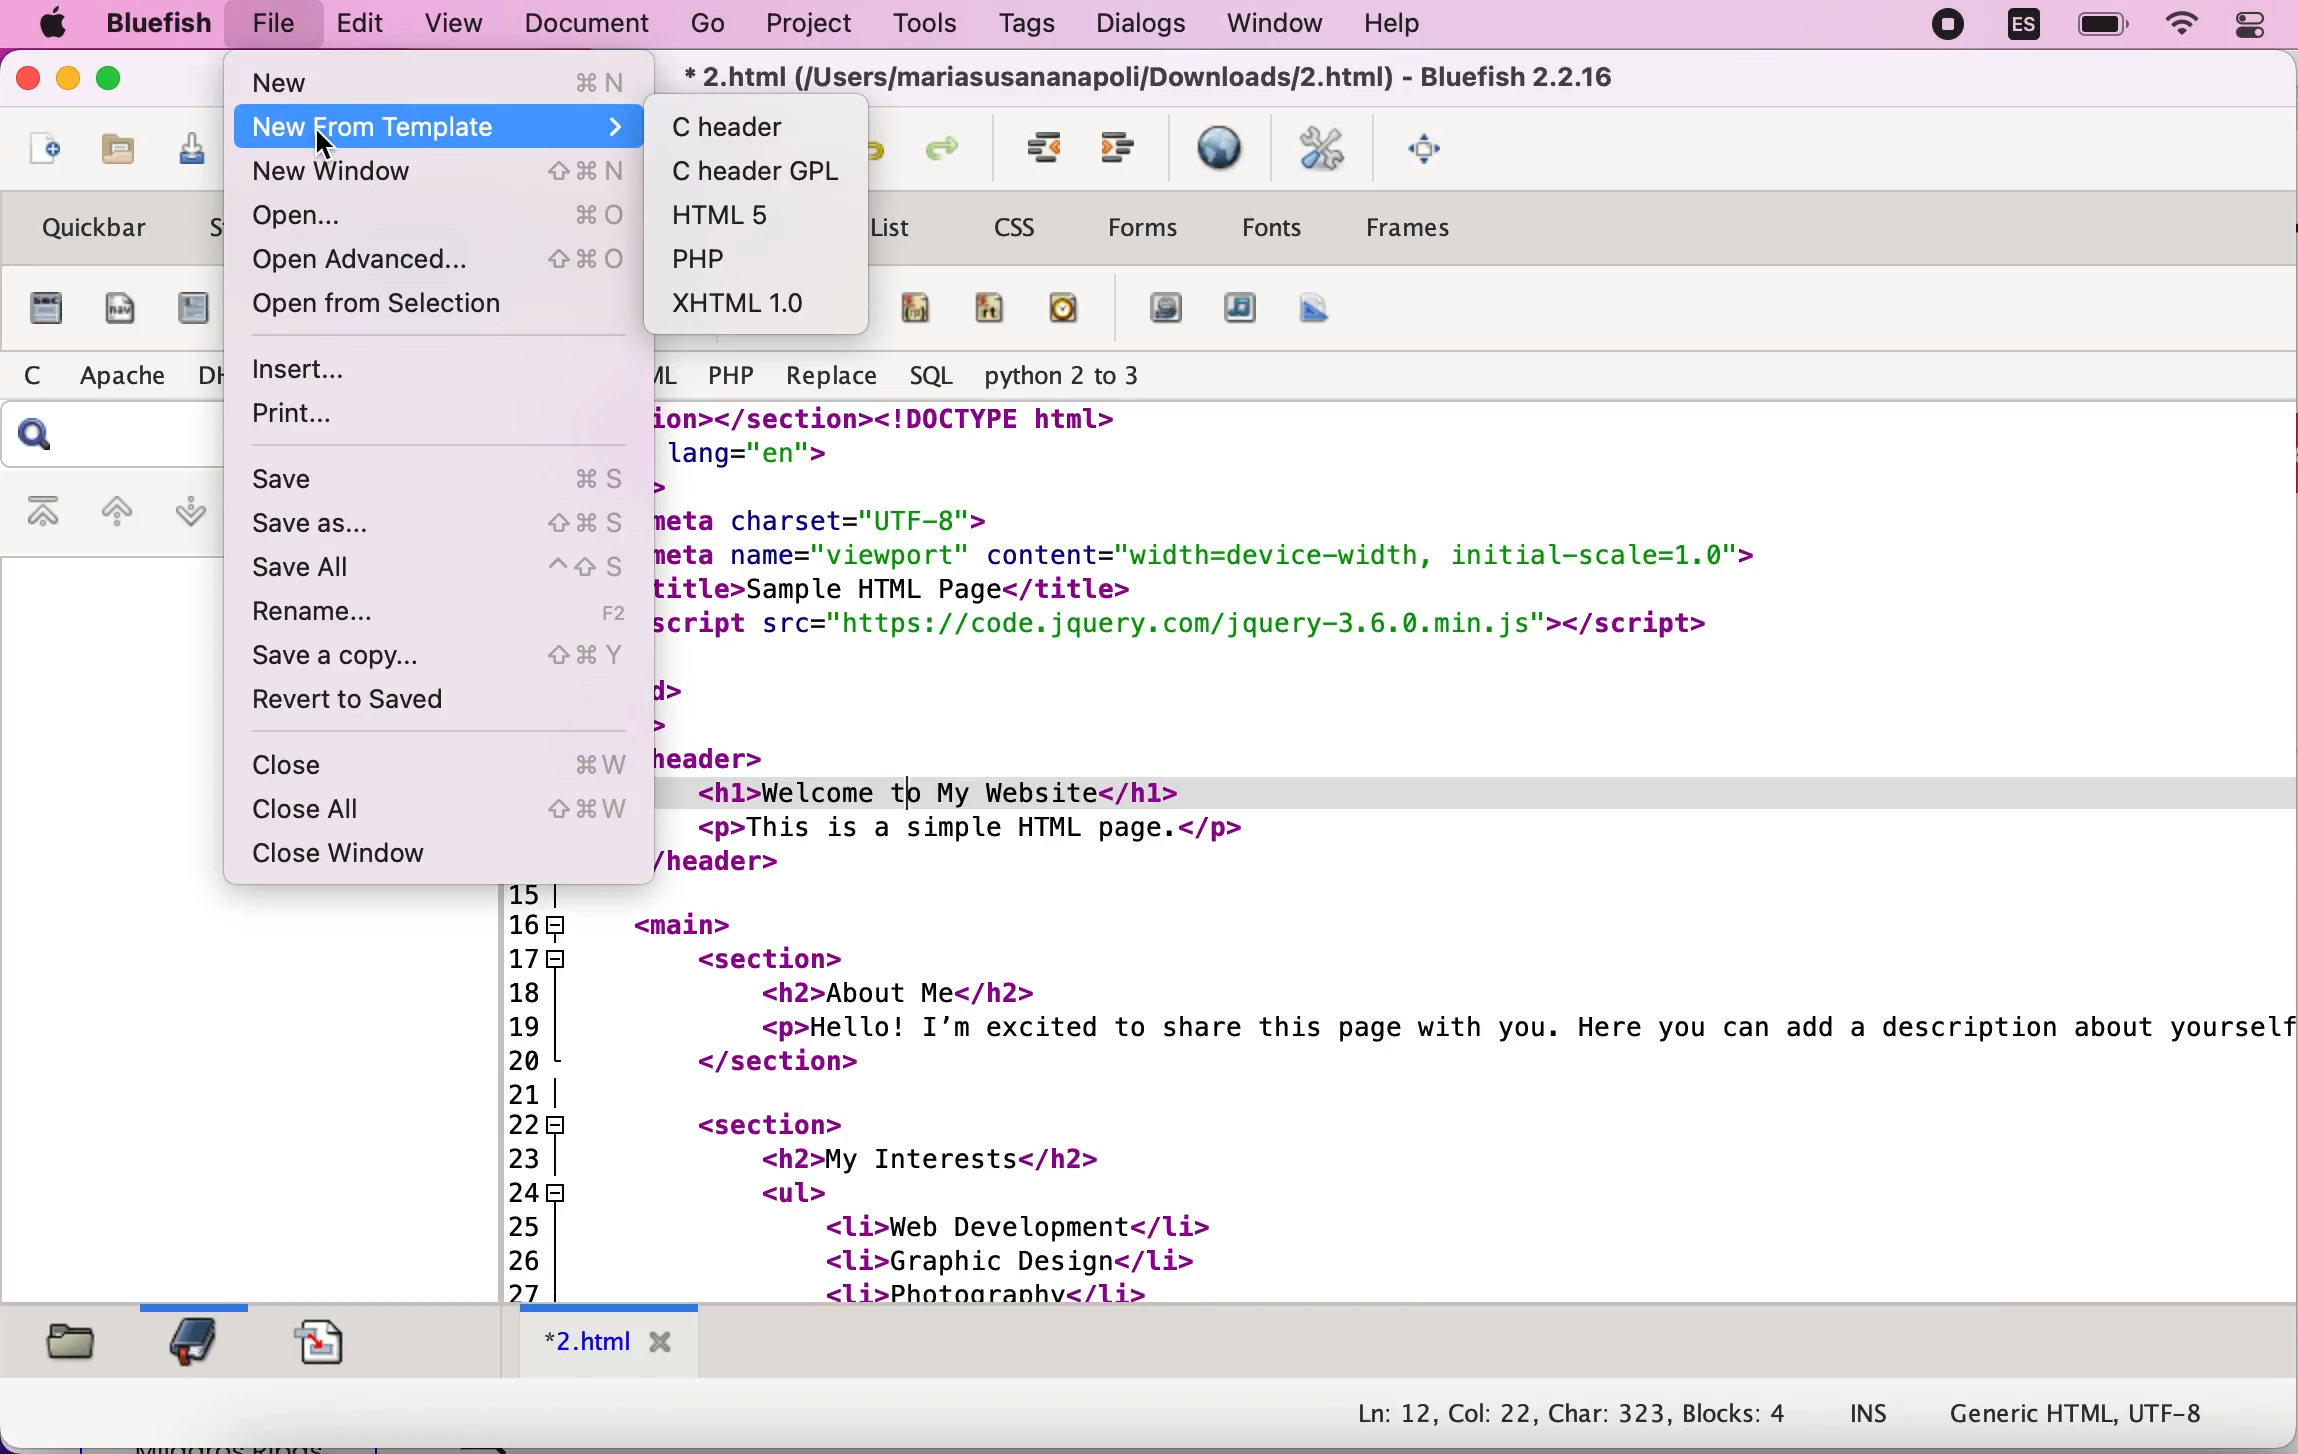 The image size is (2298, 1454). What do you see at coordinates (453, 25) in the screenshot?
I see `view` at bounding box center [453, 25].